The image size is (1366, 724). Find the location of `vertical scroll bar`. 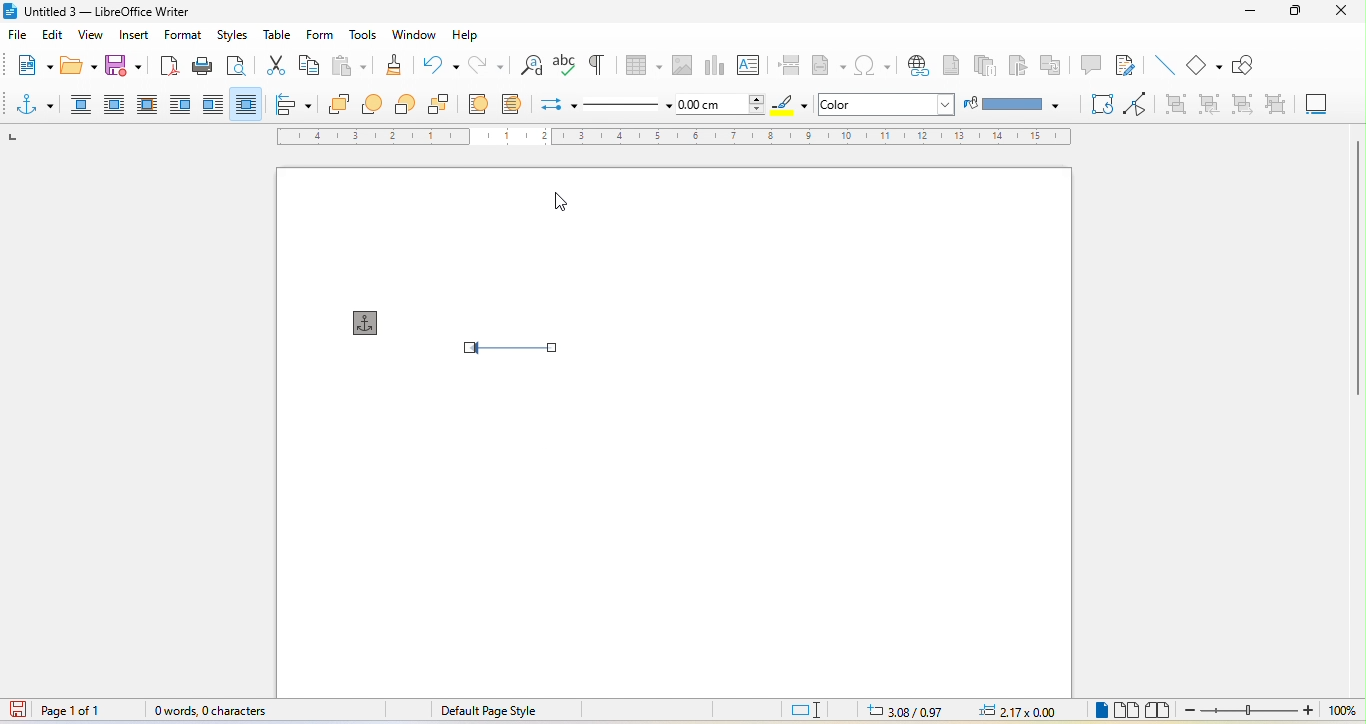

vertical scroll bar is located at coordinates (1357, 252).